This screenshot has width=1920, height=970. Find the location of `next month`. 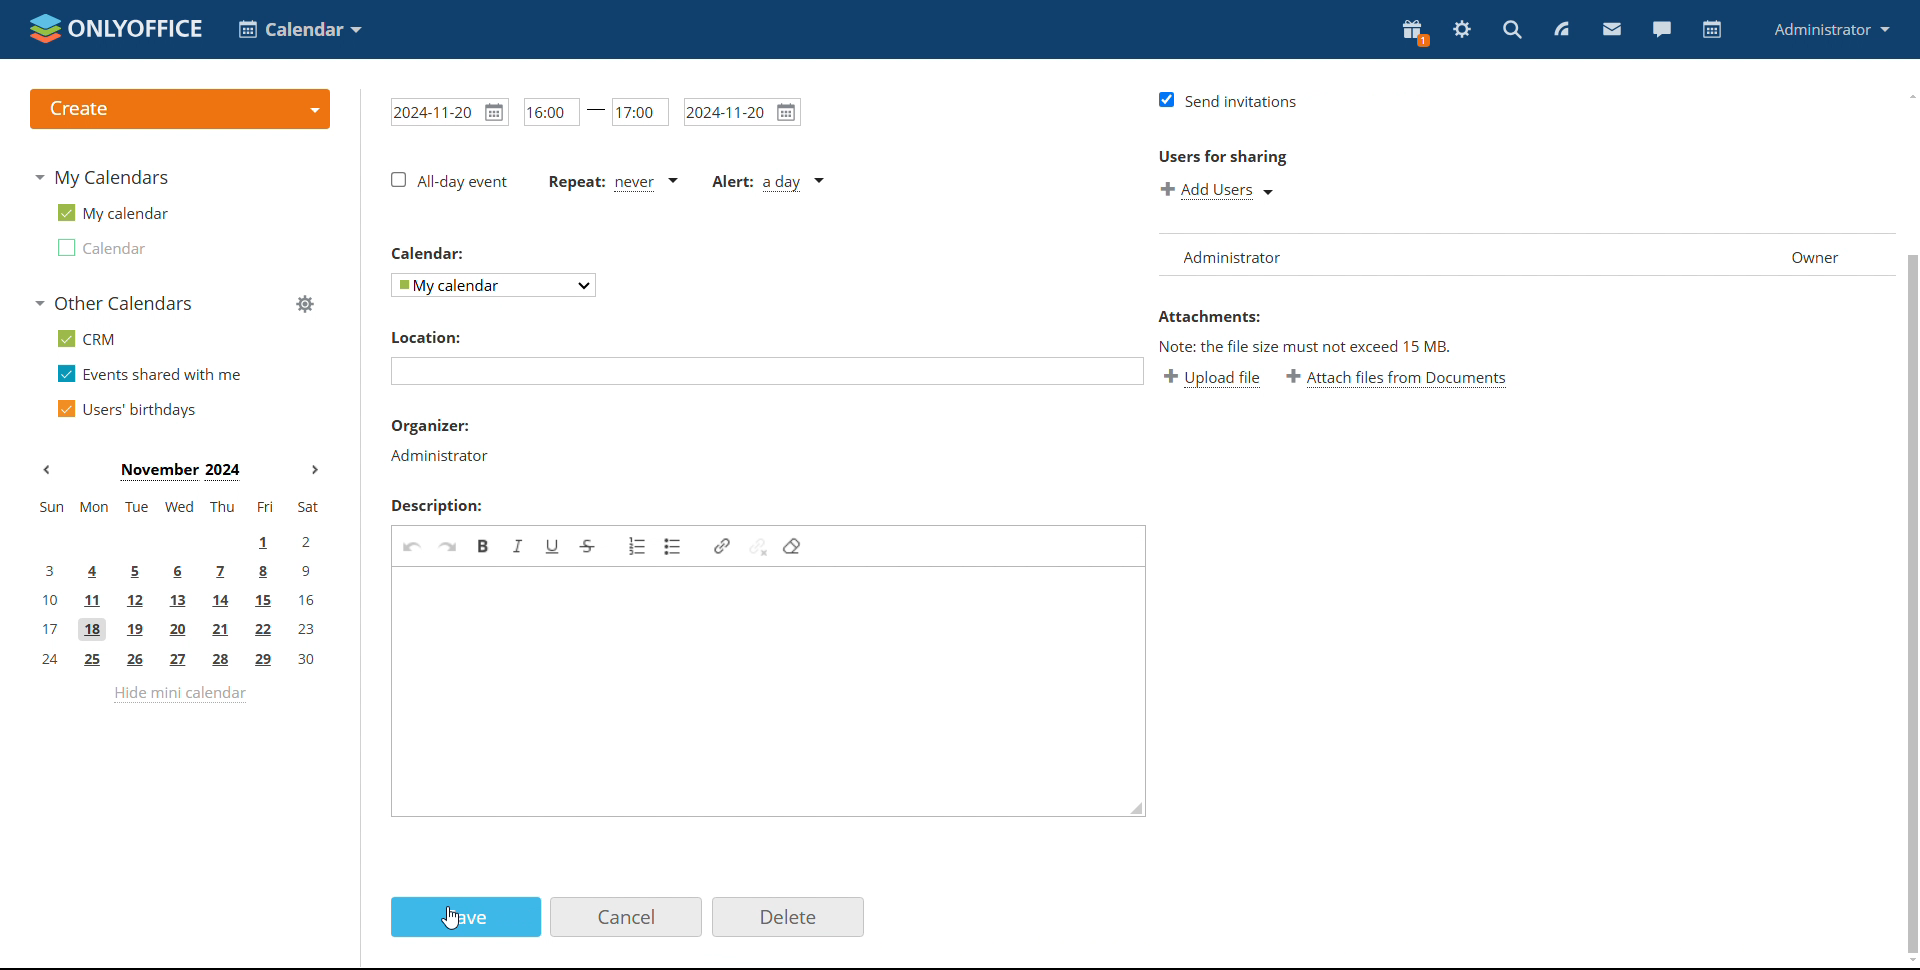

next month is located at coordinates (318, 471).